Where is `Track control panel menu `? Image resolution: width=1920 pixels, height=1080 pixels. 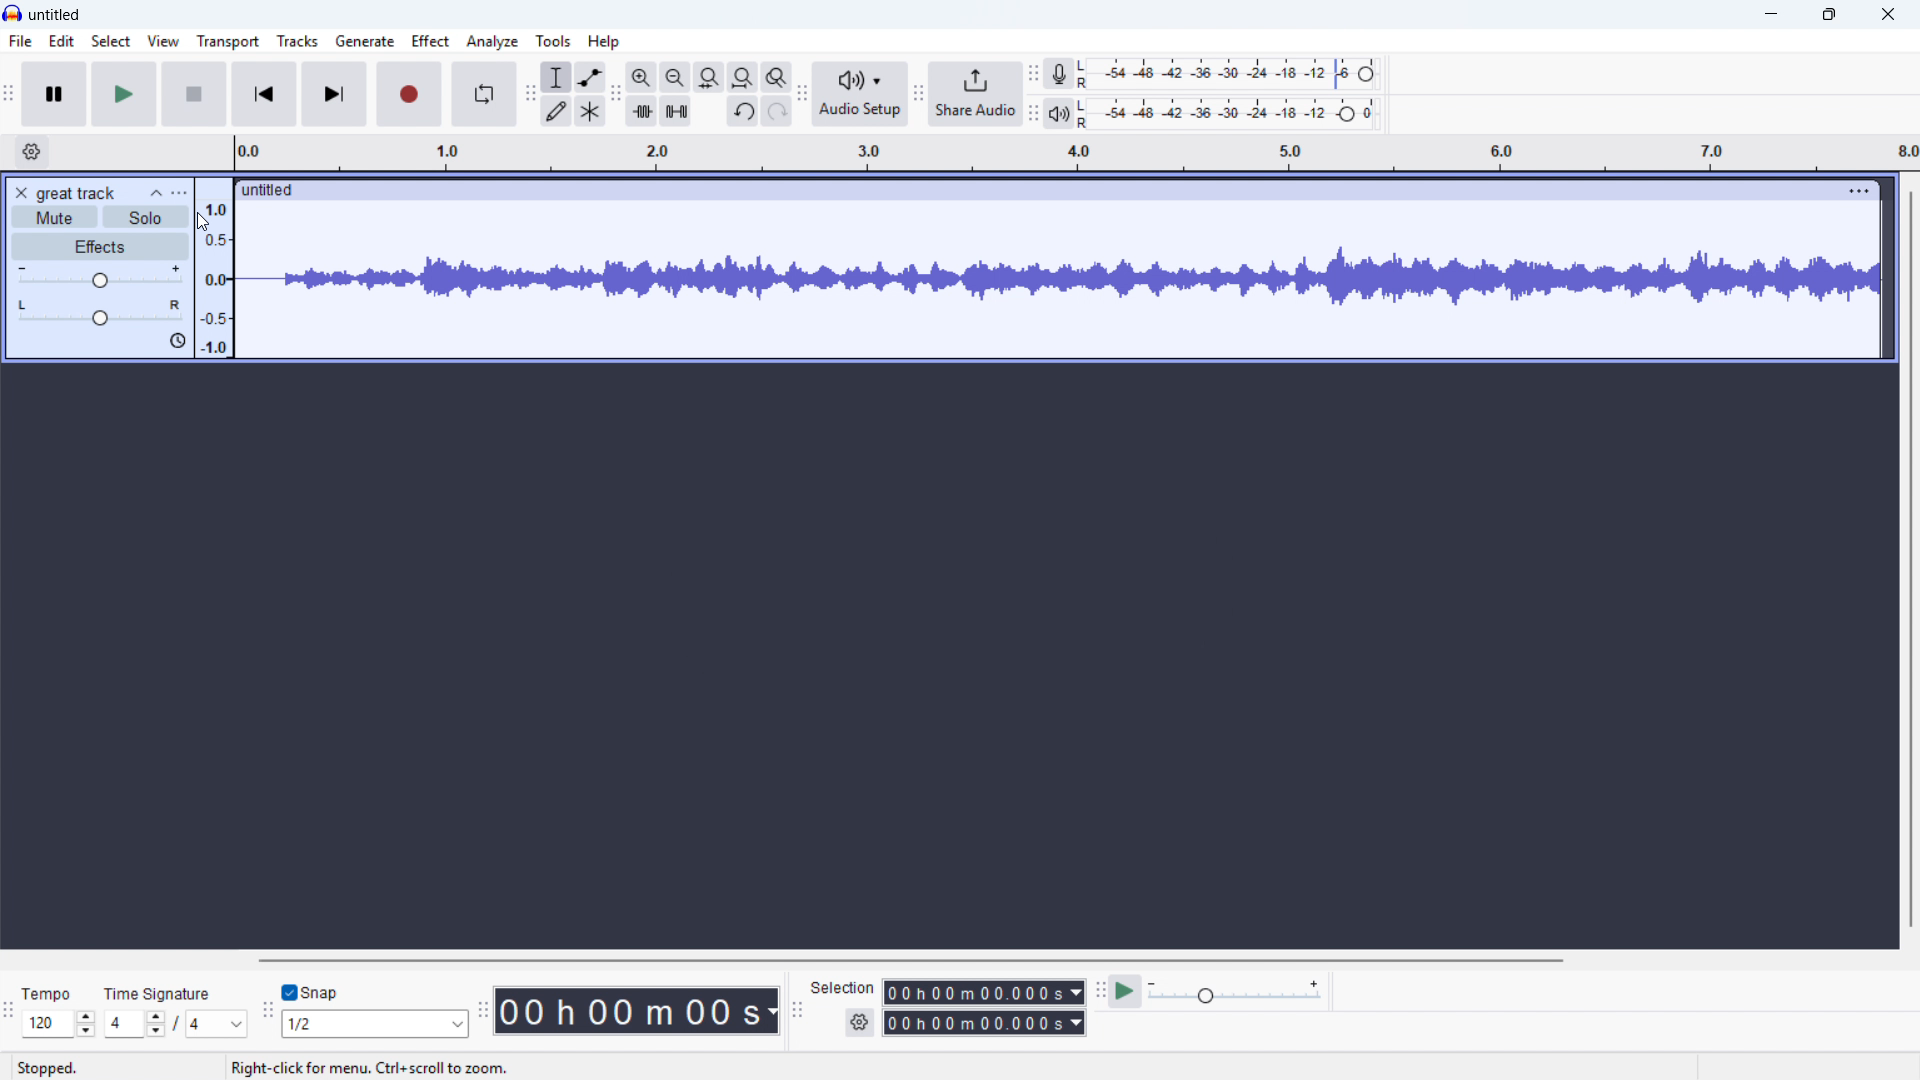
Track control panel menu  is located at coordinates (179, 192).